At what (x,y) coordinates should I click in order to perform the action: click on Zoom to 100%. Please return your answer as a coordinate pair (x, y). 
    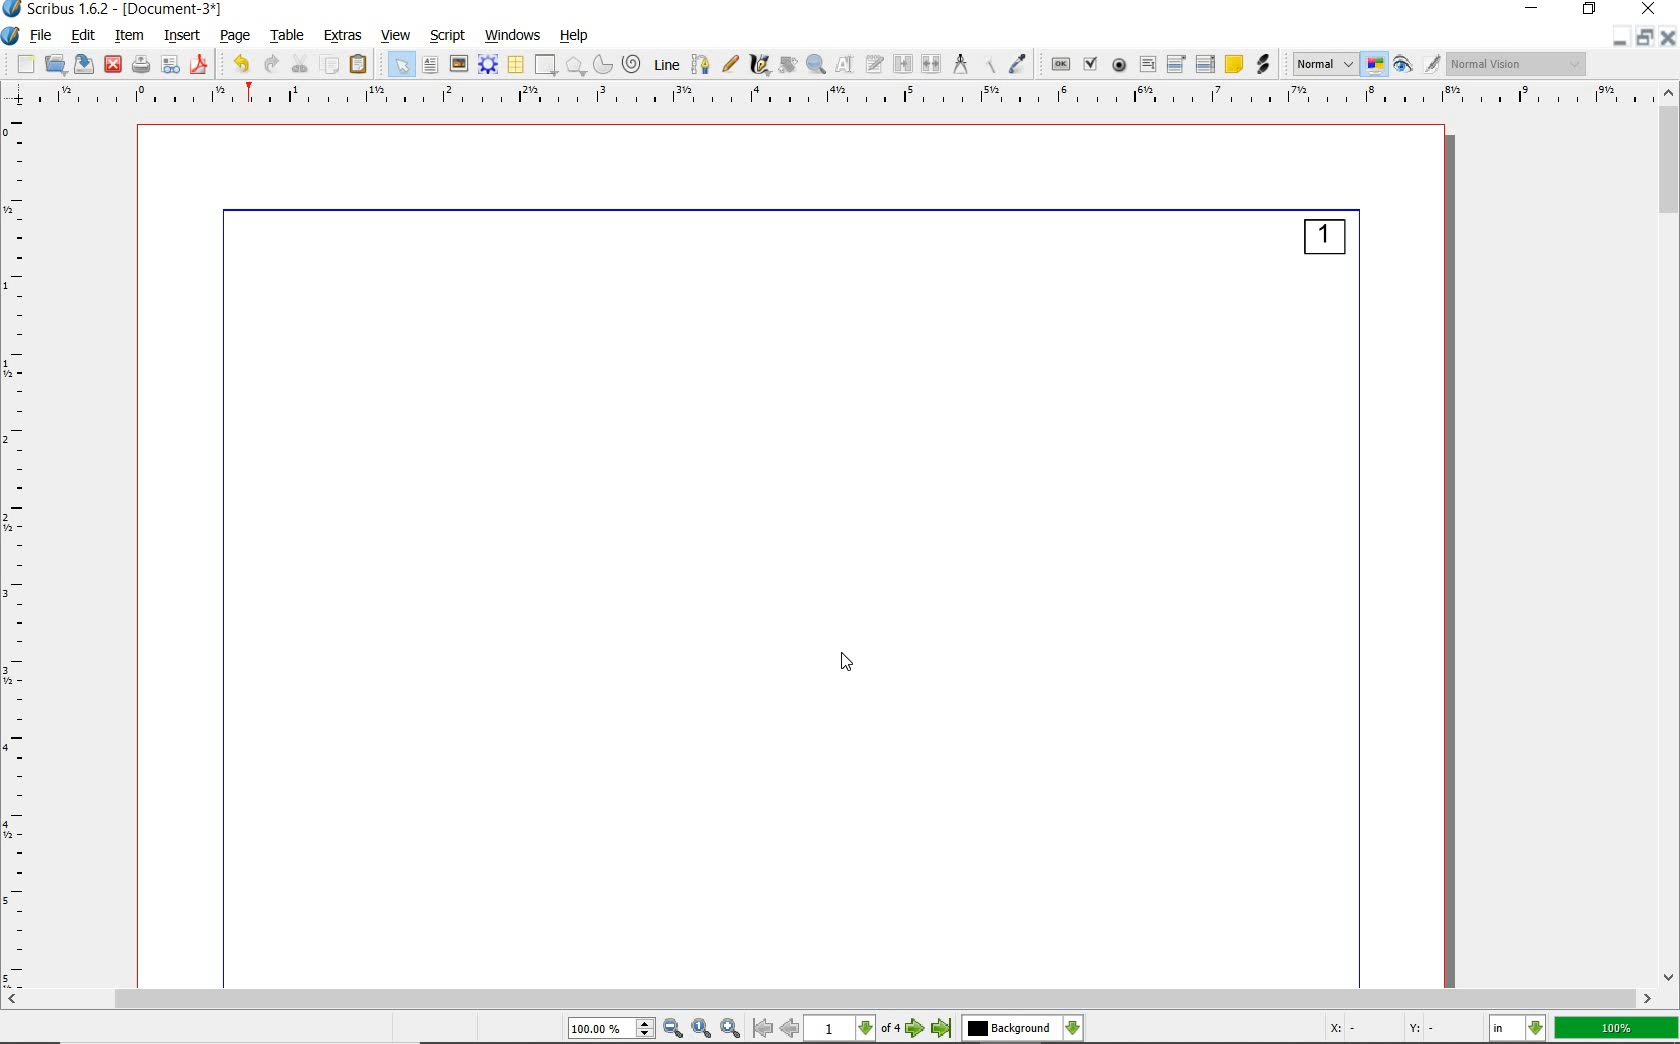
    Looking at the image, I should click on (702, 1029).